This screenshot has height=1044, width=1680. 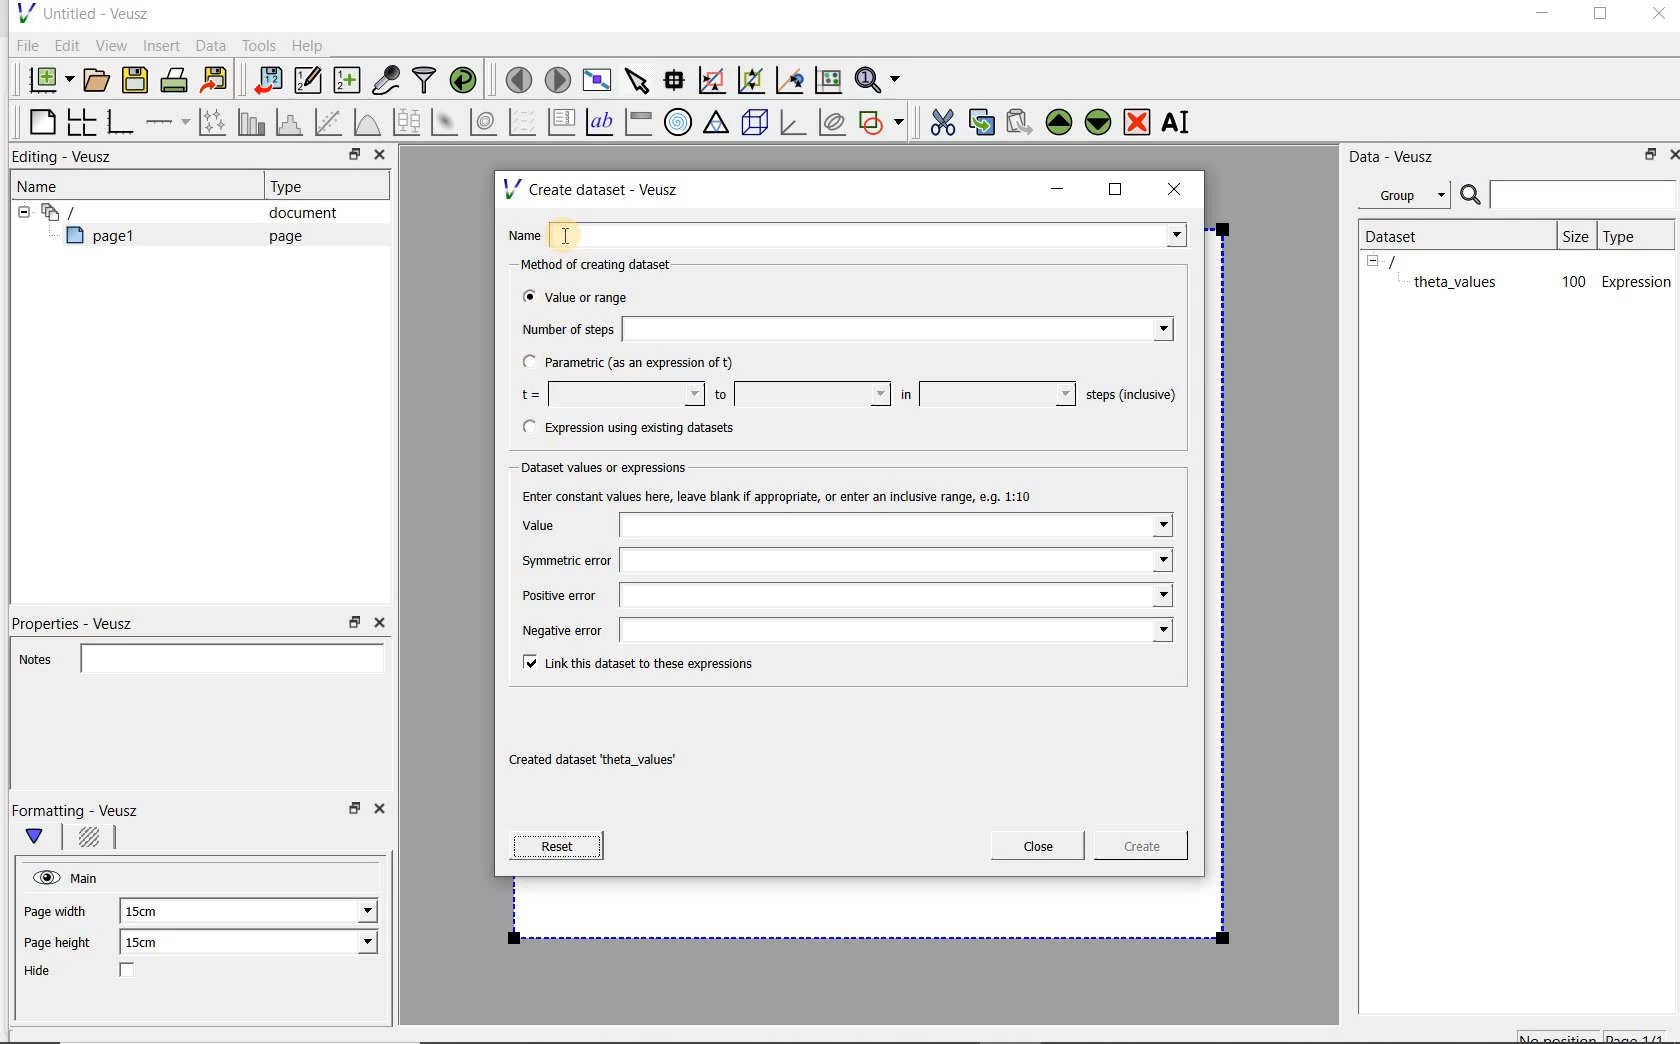 What do you see at coordinates (44, 185) in the screenshot?
I see `Name` at bounding box center [44, 185].